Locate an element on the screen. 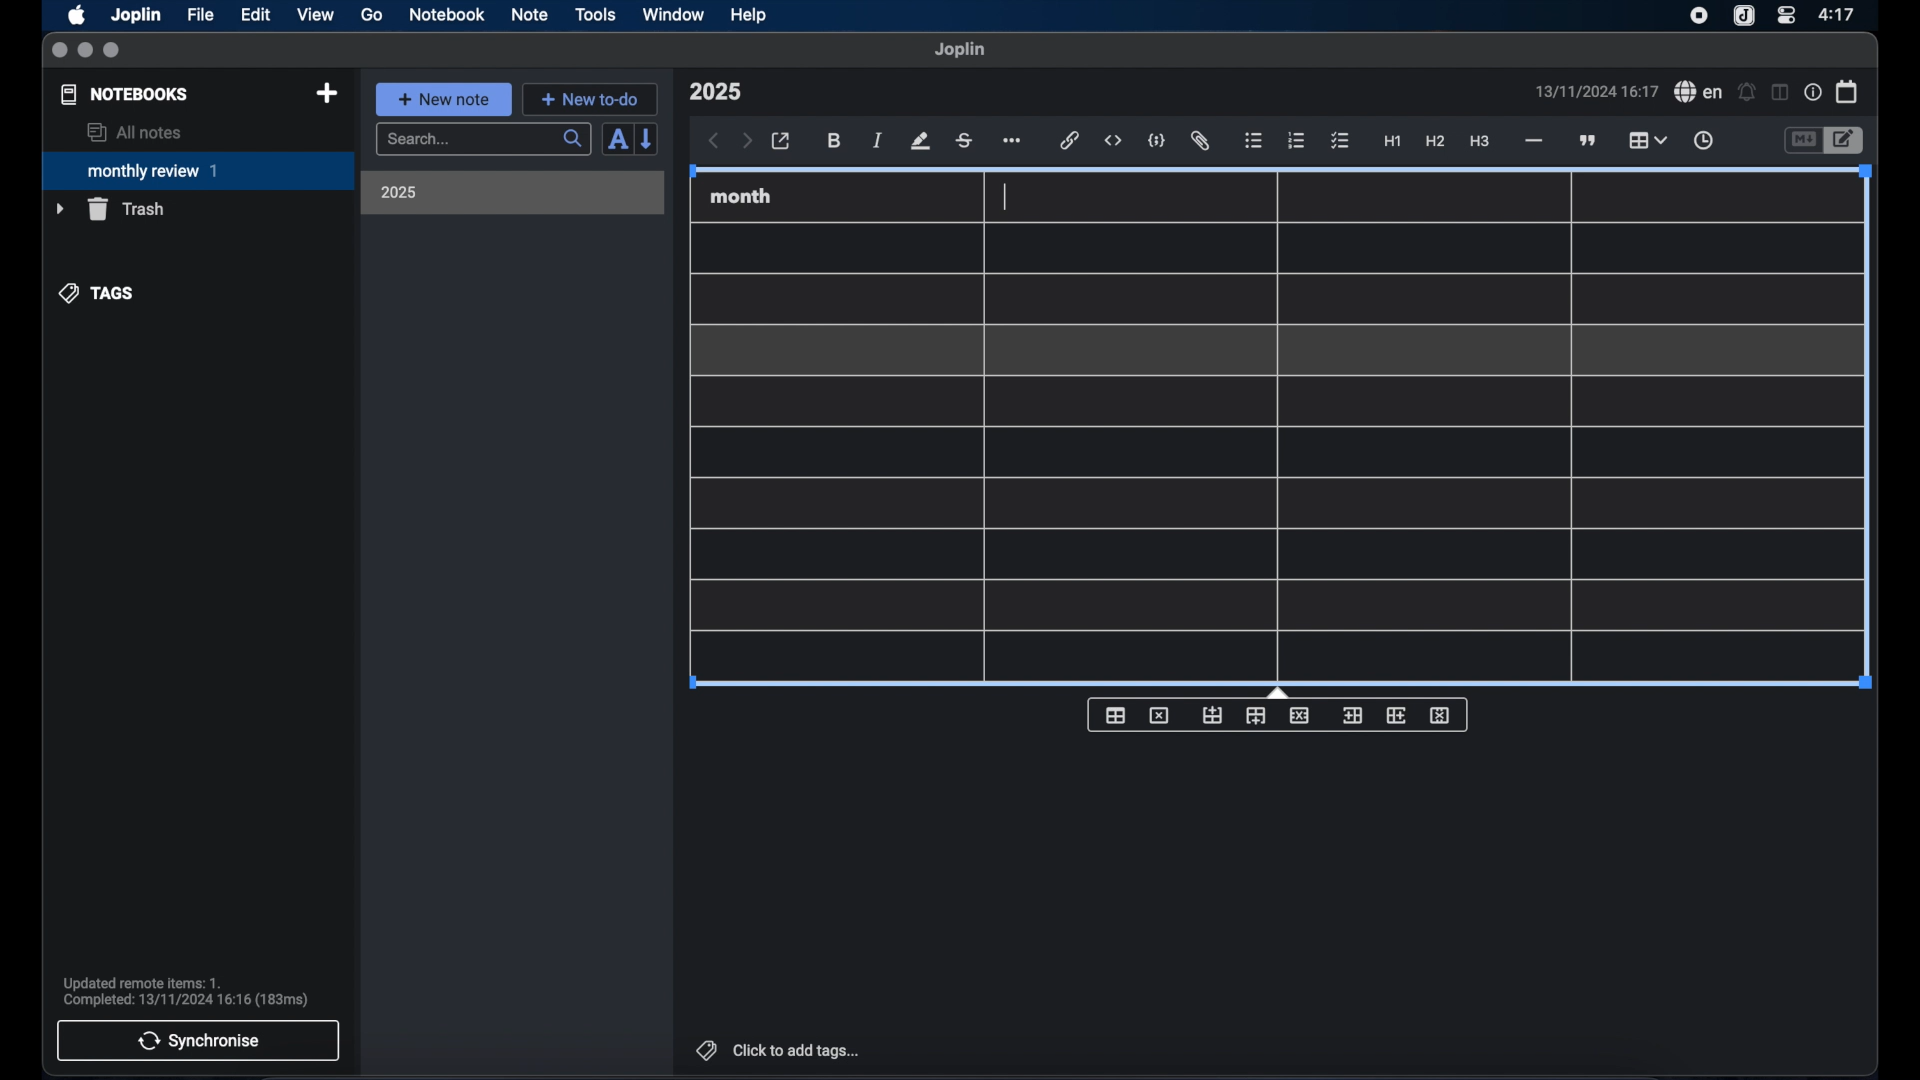 This screenshot has width=1920, height=1080. sort order field is located at coordinates (617, 140).